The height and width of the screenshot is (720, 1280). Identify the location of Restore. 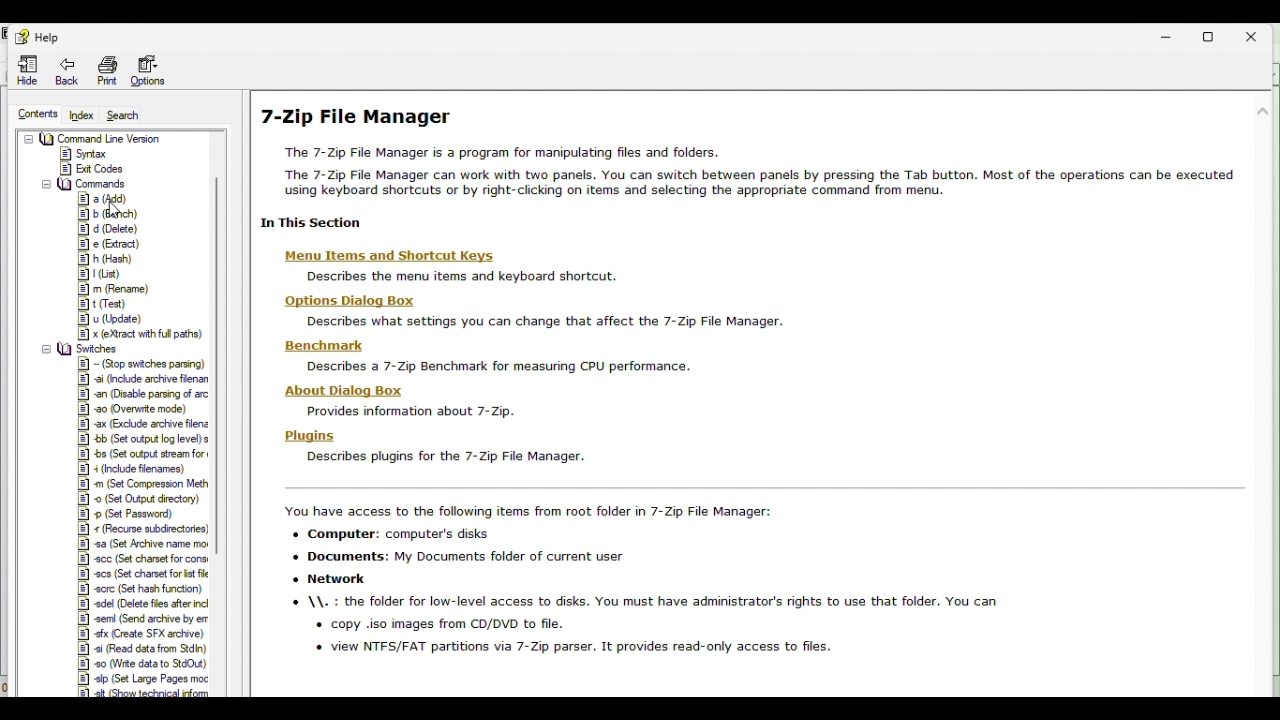
(1207, 37).